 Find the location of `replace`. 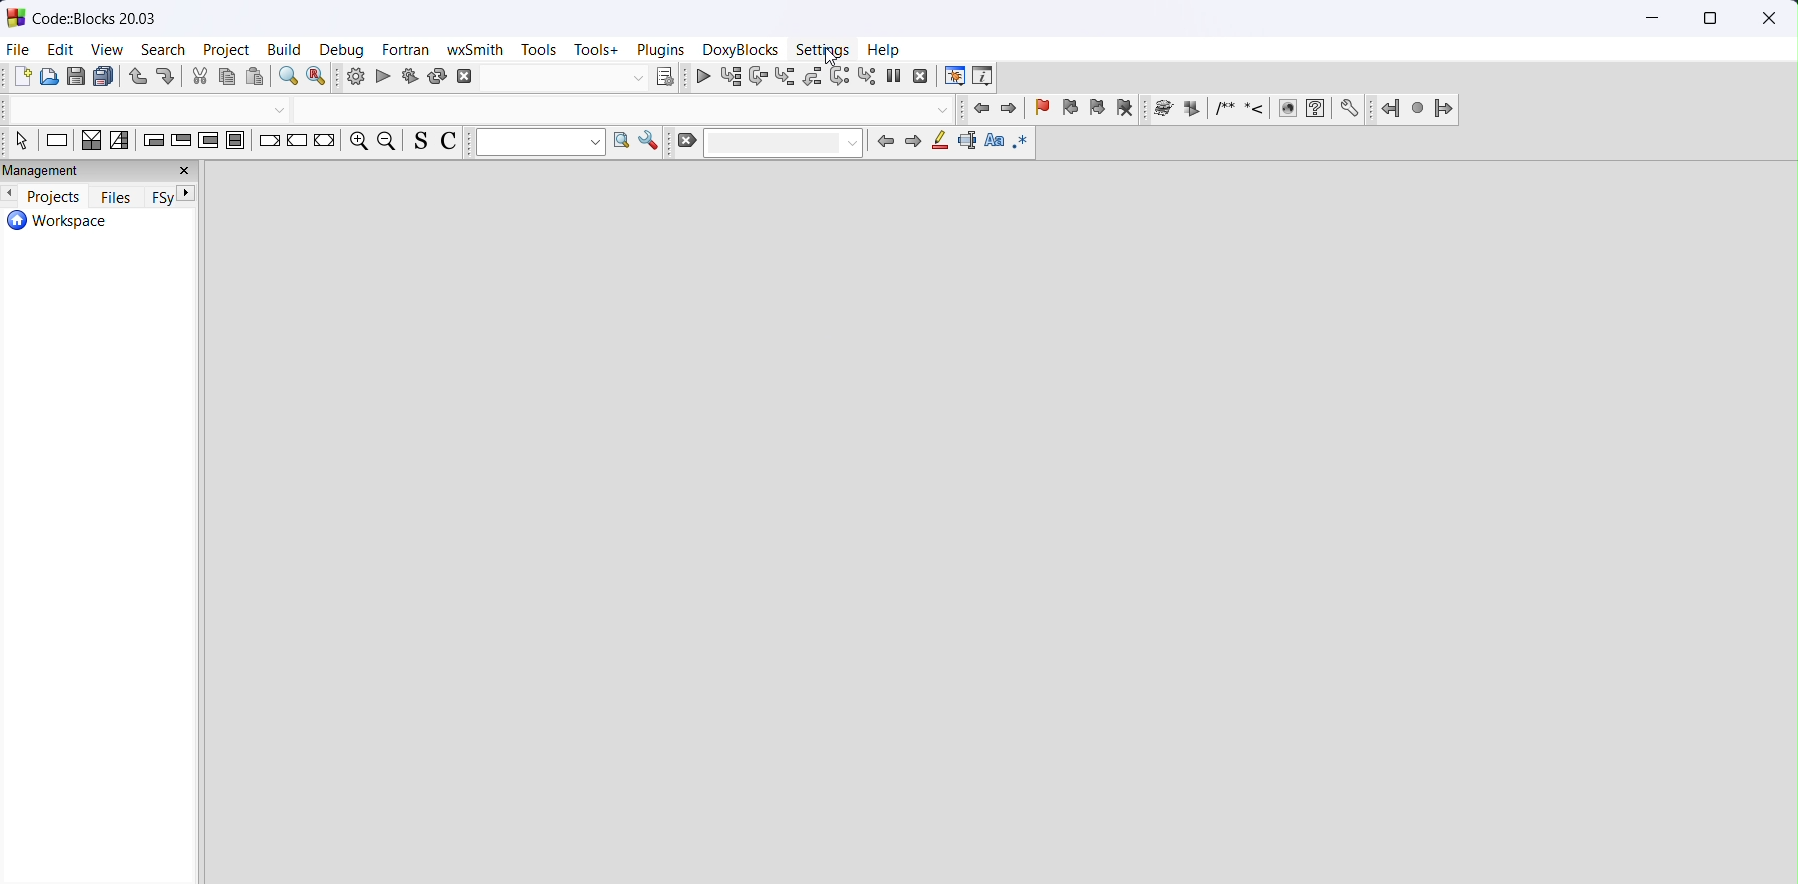

replace is located at coordinates (319, 78).